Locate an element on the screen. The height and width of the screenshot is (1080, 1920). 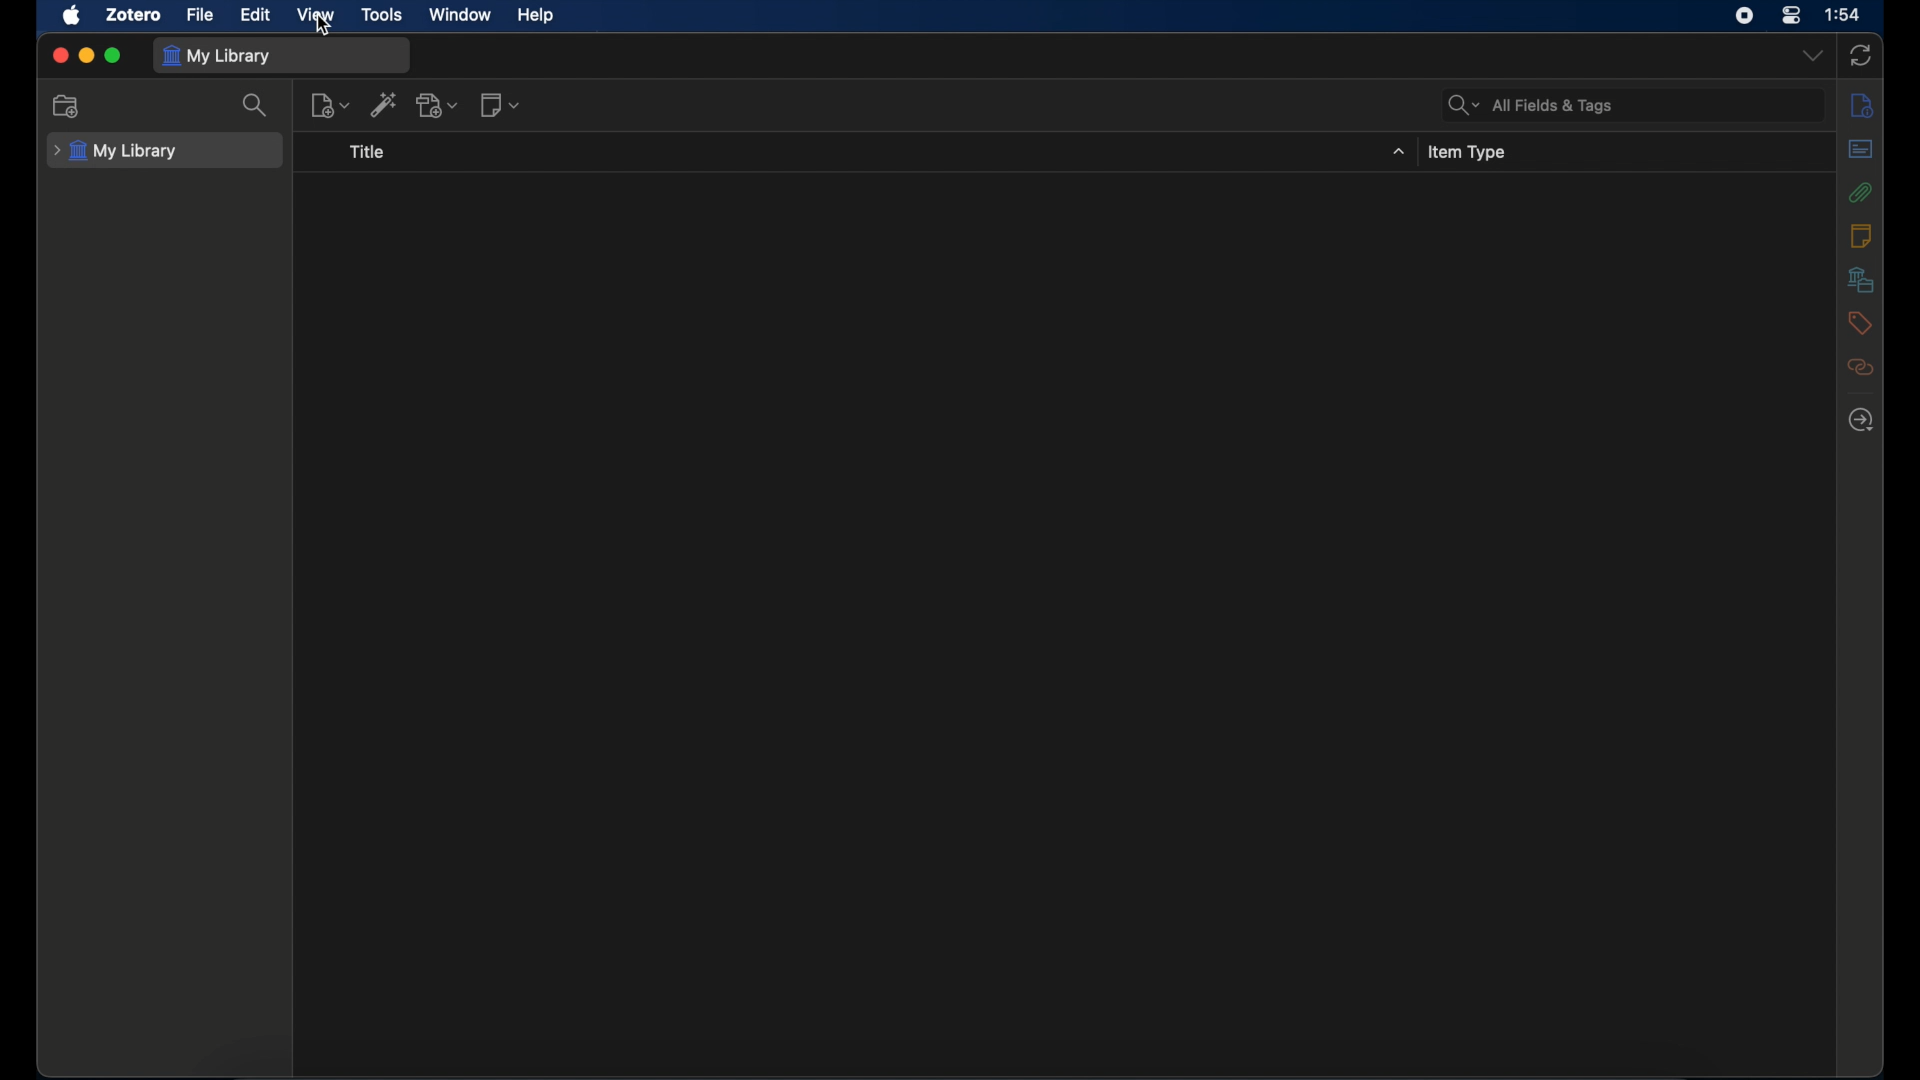
search bar is located at coordinates (1532, 106).